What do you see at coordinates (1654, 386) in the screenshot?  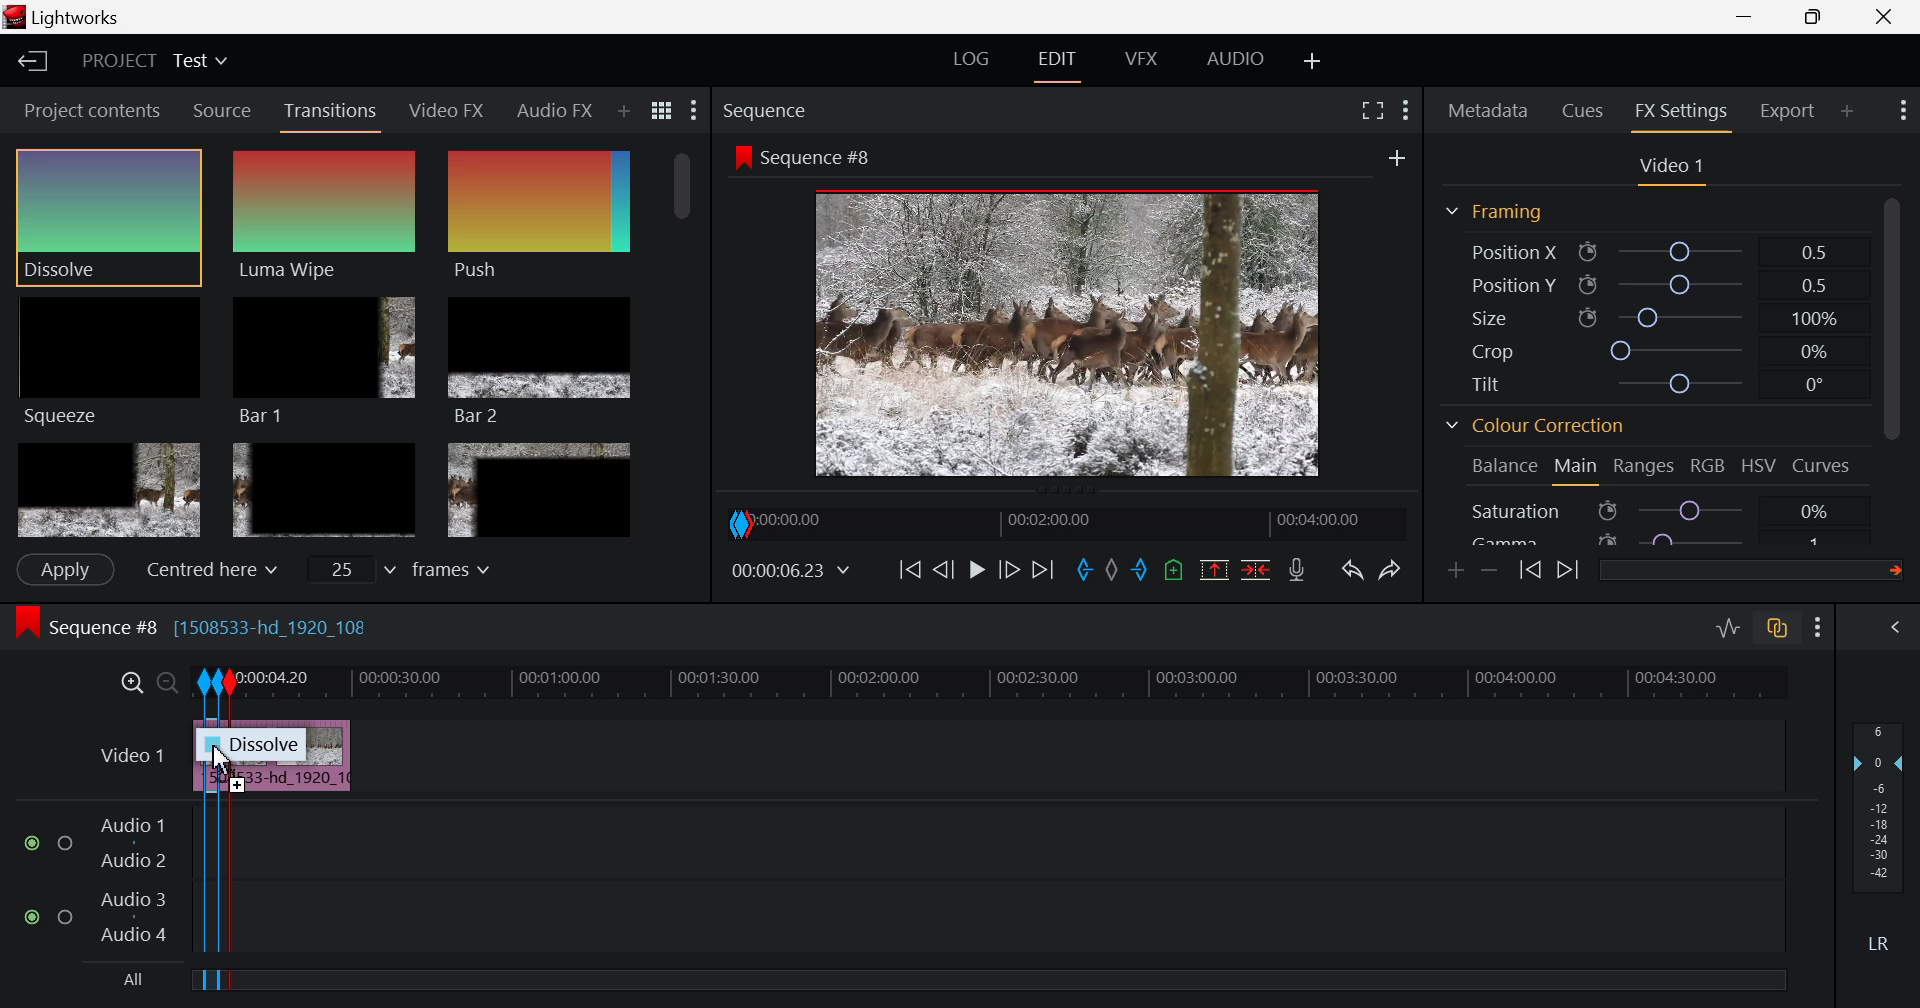 I see `Tilt` at bounding box center [1654, 386].